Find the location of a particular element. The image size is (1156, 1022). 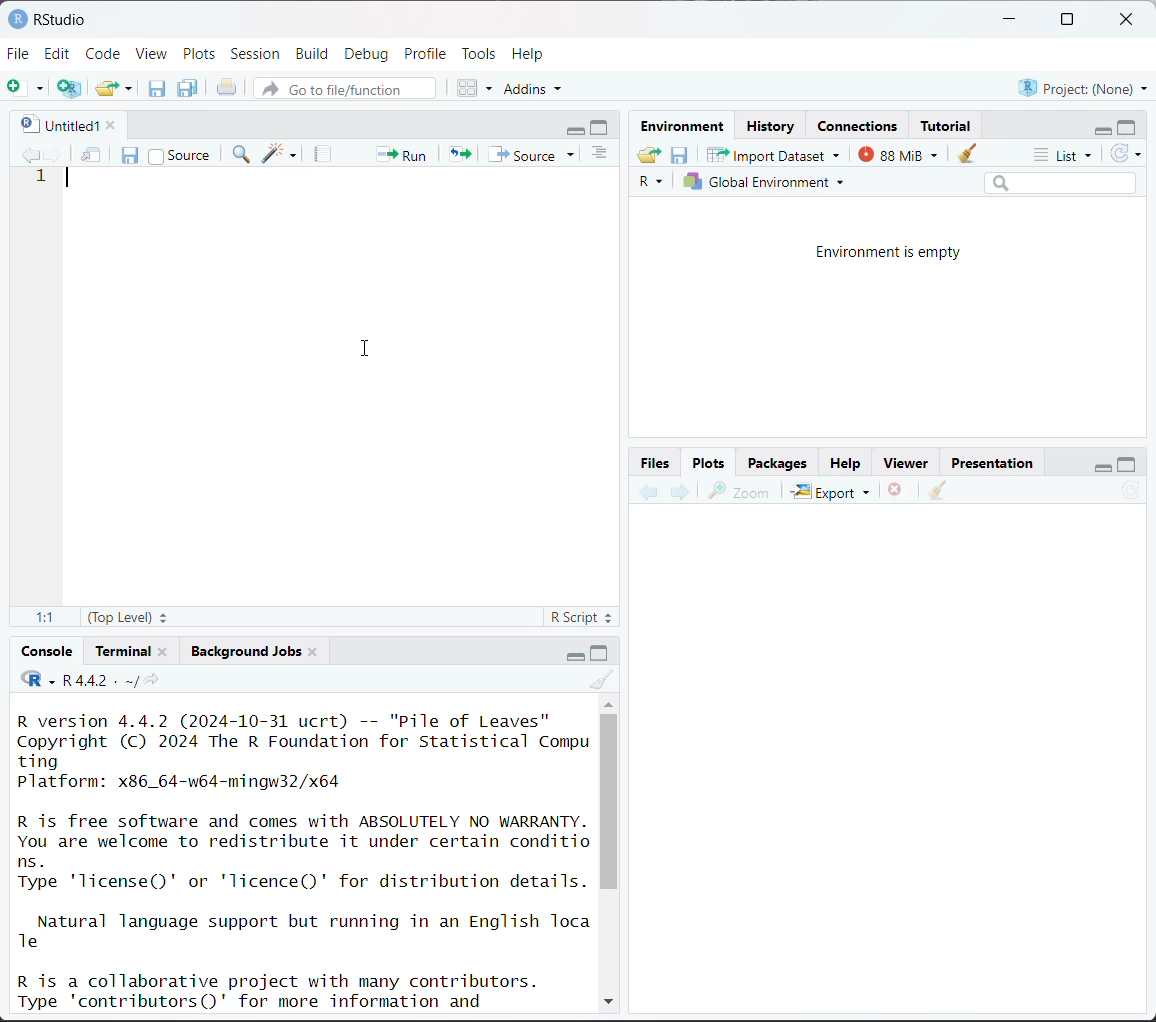

minimize is located at coordinates (576, 128).